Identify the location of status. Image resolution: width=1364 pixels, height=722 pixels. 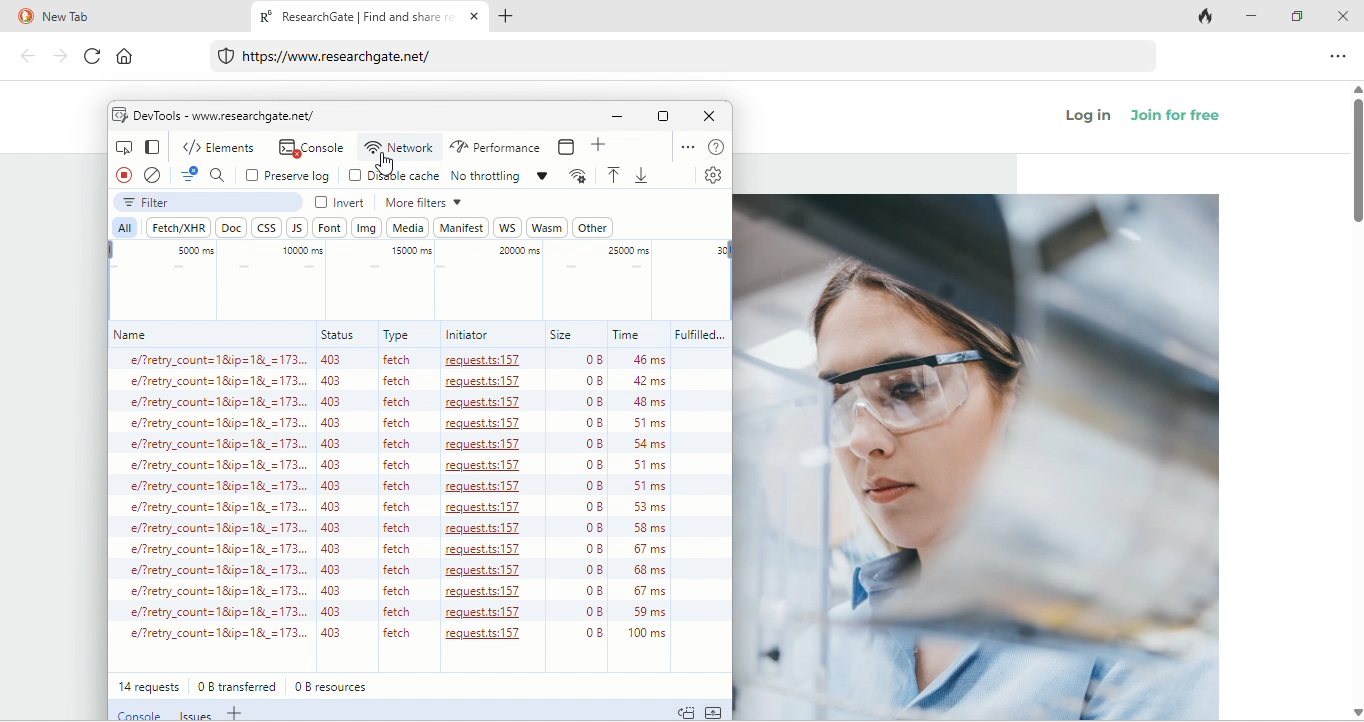
(337, 334).